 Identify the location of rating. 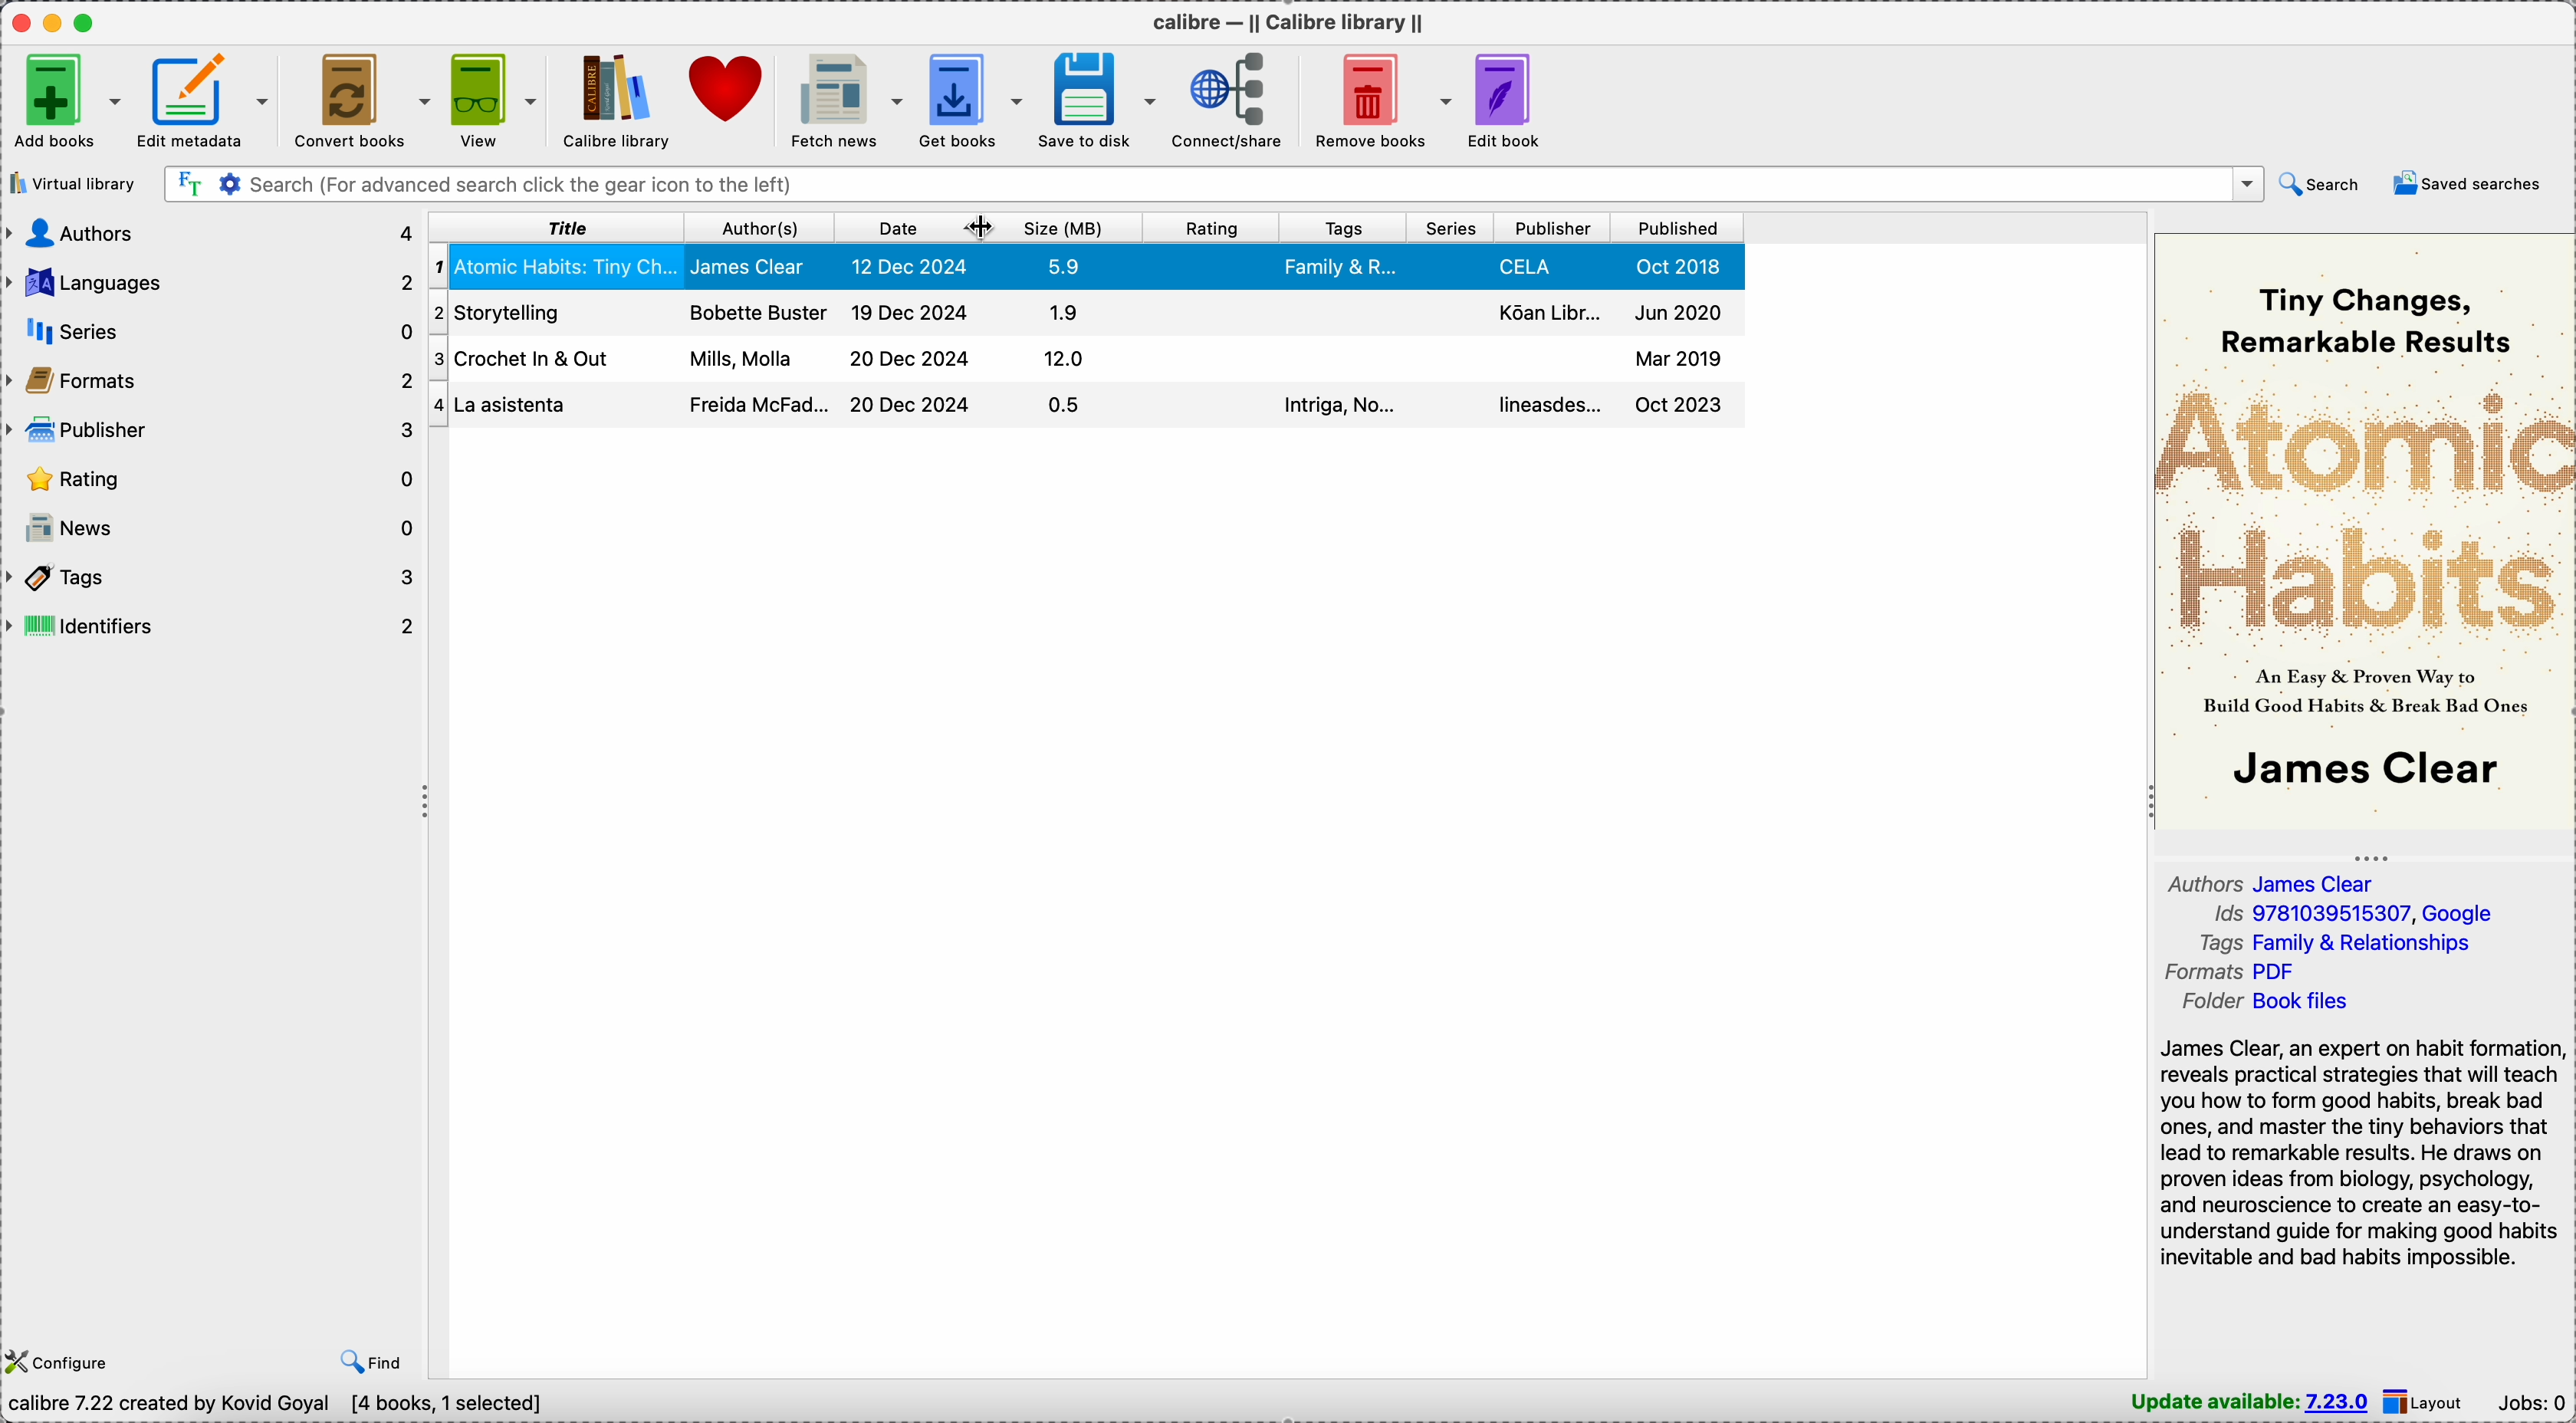
(1214, 231).